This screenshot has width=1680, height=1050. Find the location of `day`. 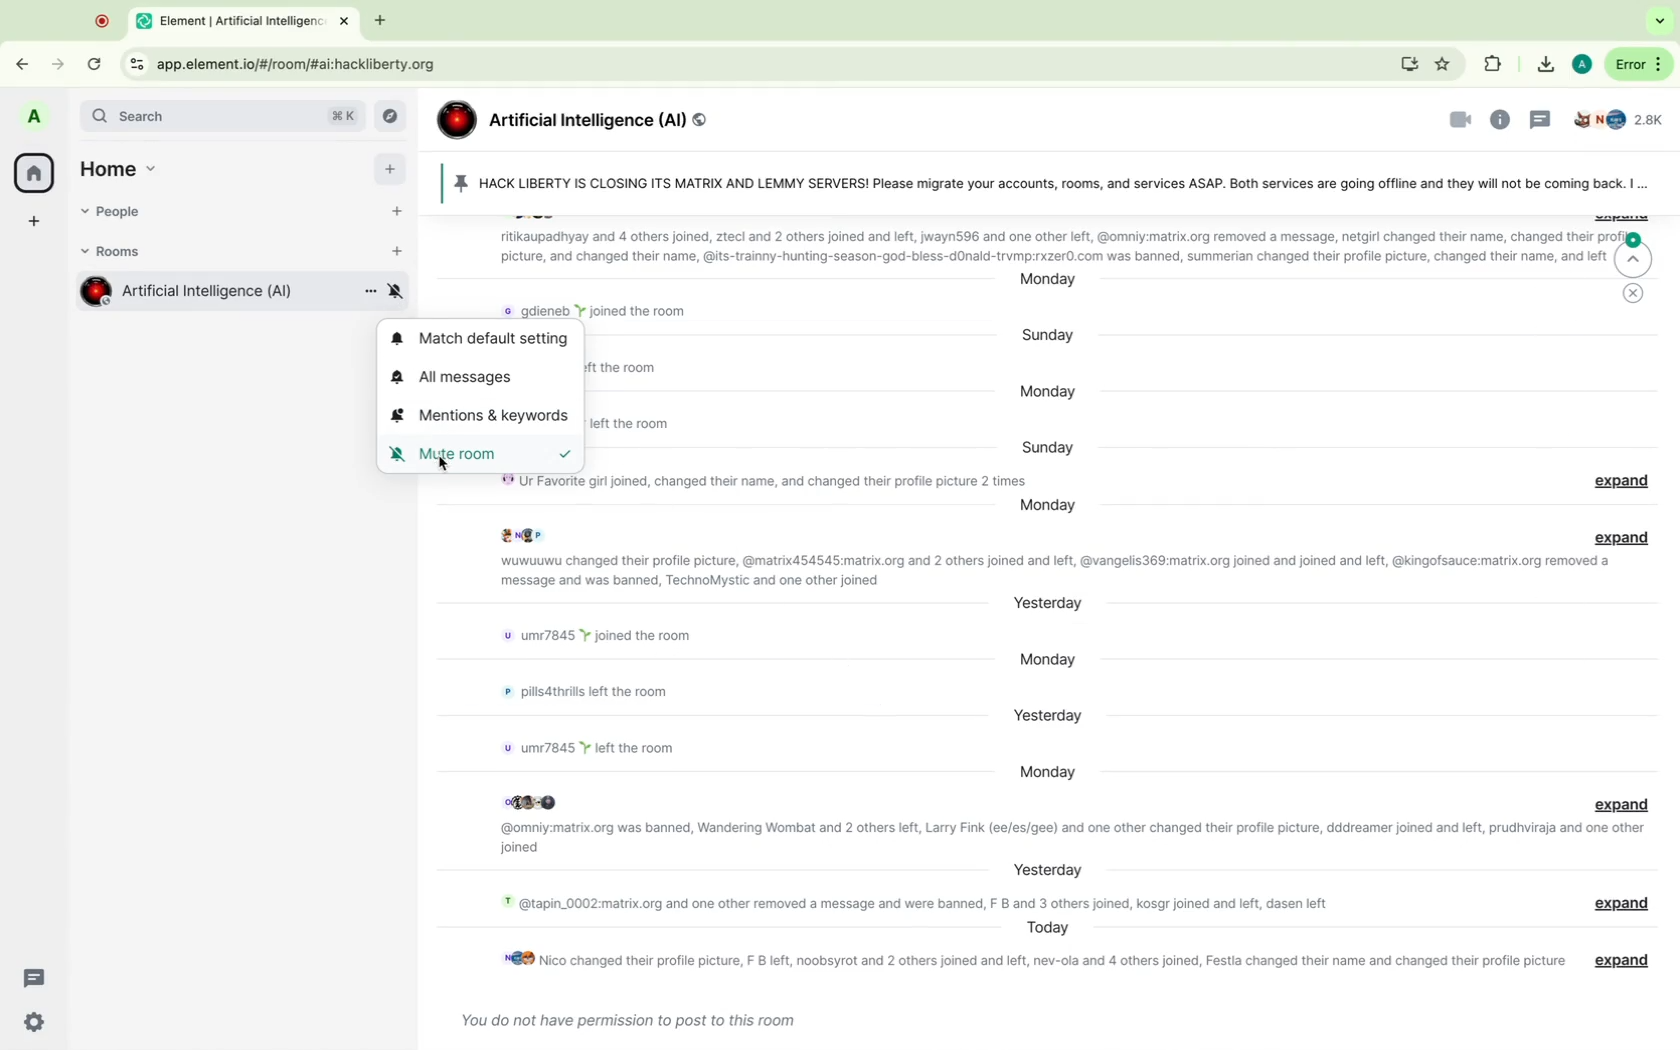

day is located at coordinates (1041, 868).